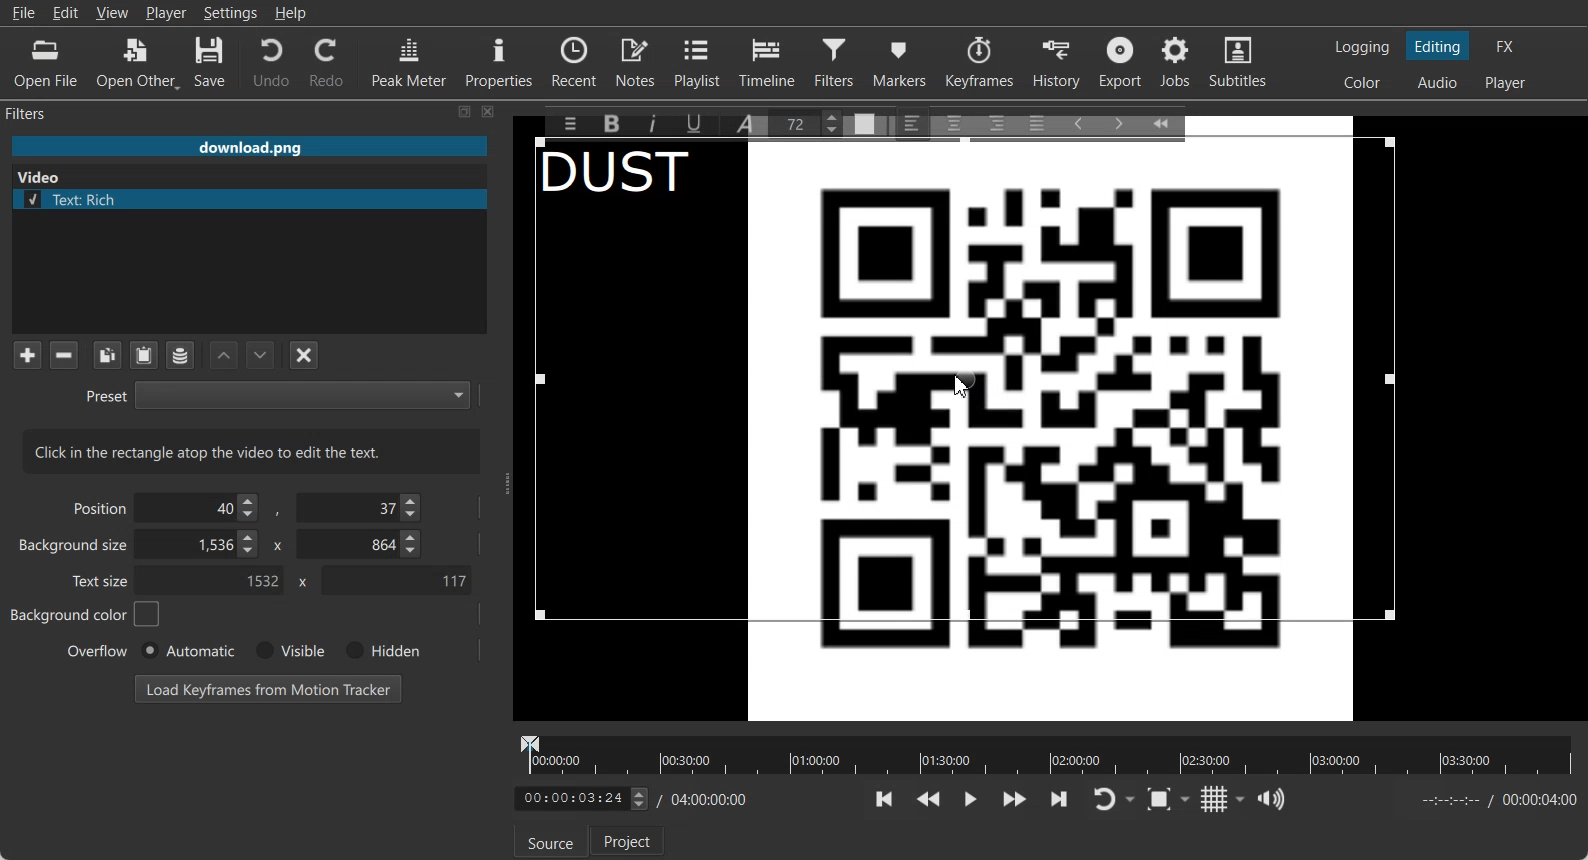 The image size is (1588, 860). I want to click on Text, so click(629, 176).